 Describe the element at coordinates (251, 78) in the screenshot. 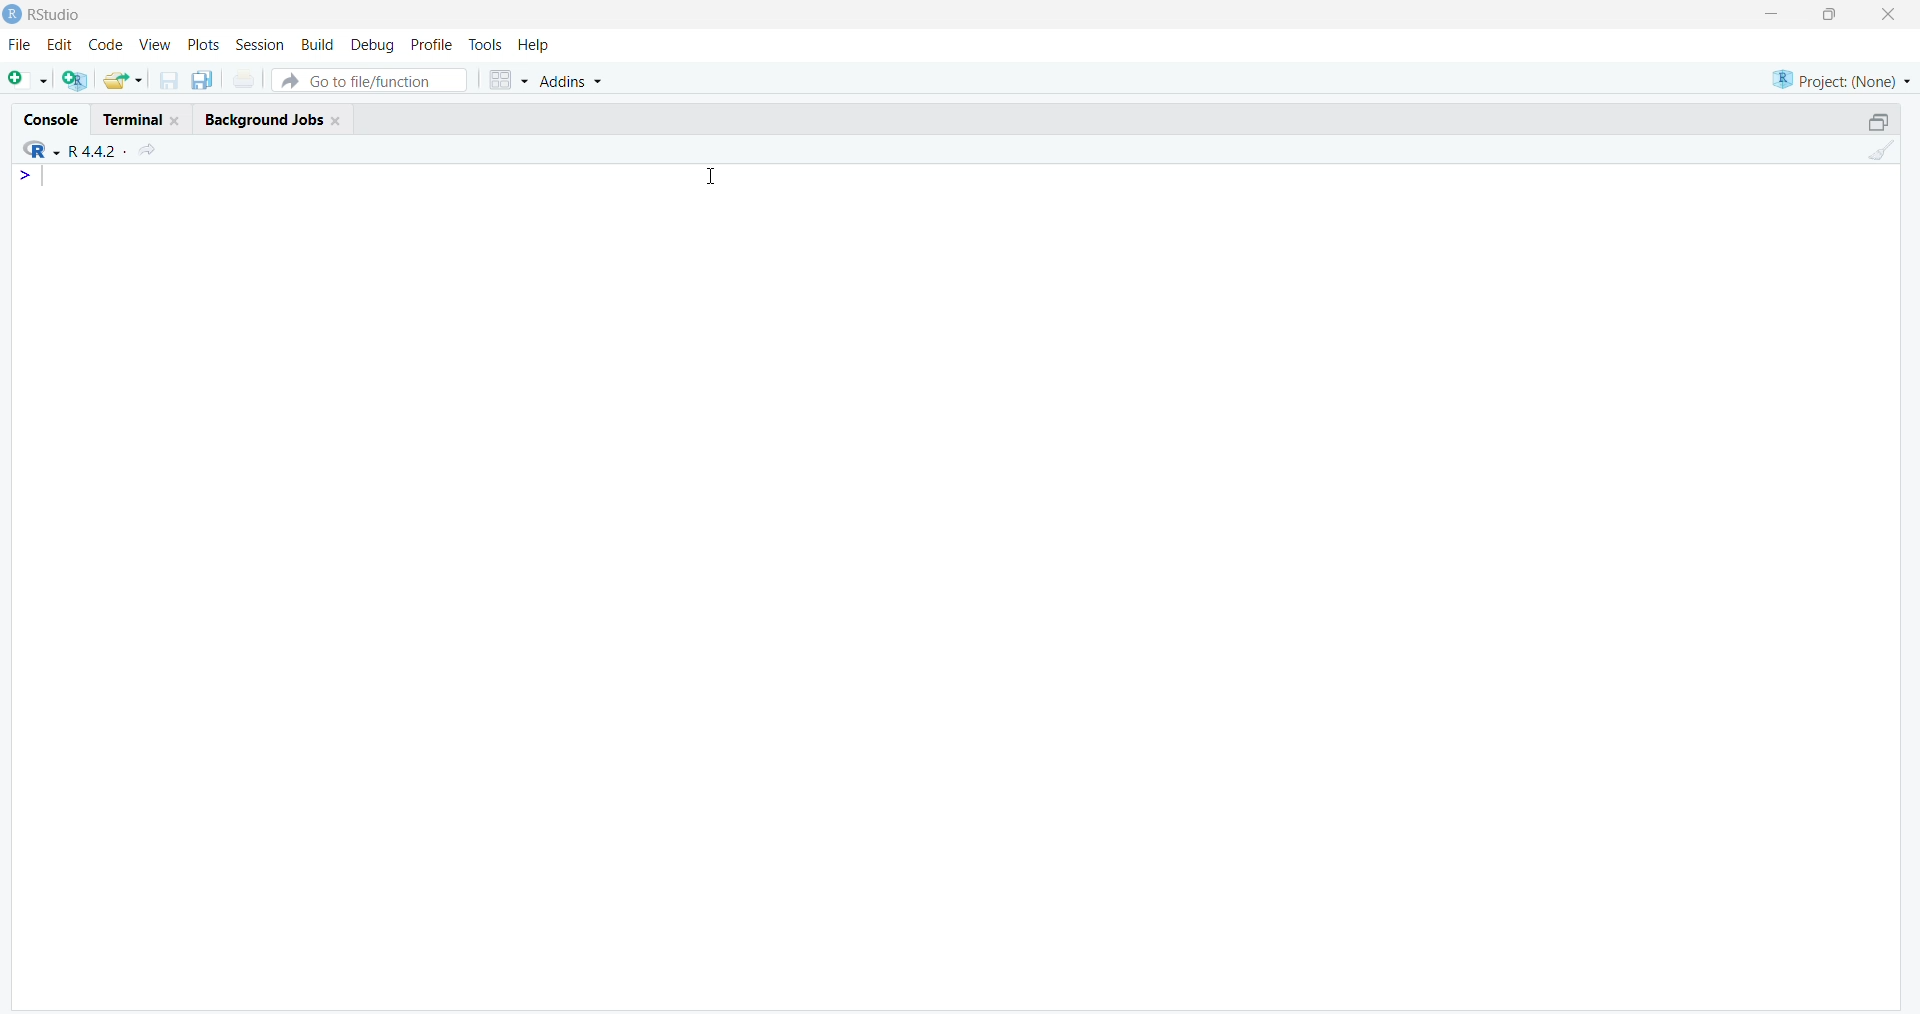

I see `Print the current file` at that location.